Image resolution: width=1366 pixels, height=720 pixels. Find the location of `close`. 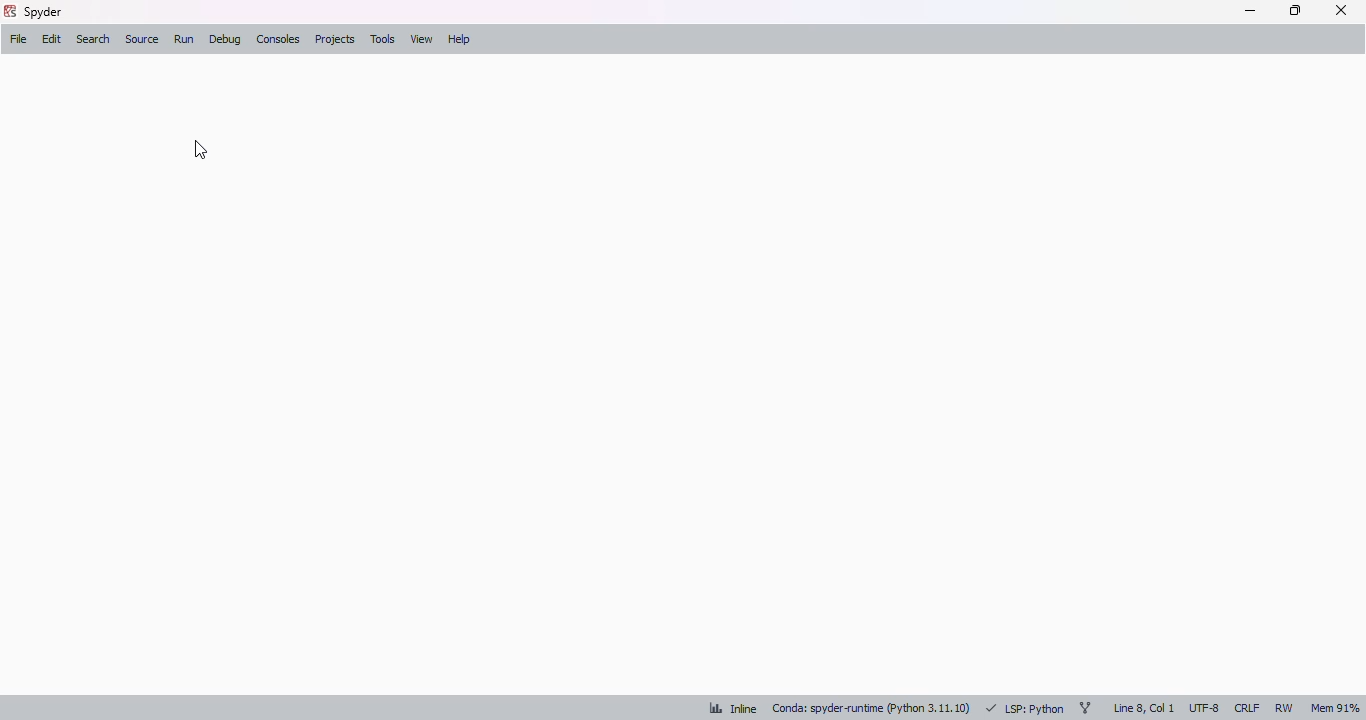

close is located at coordinates (1341, 10).